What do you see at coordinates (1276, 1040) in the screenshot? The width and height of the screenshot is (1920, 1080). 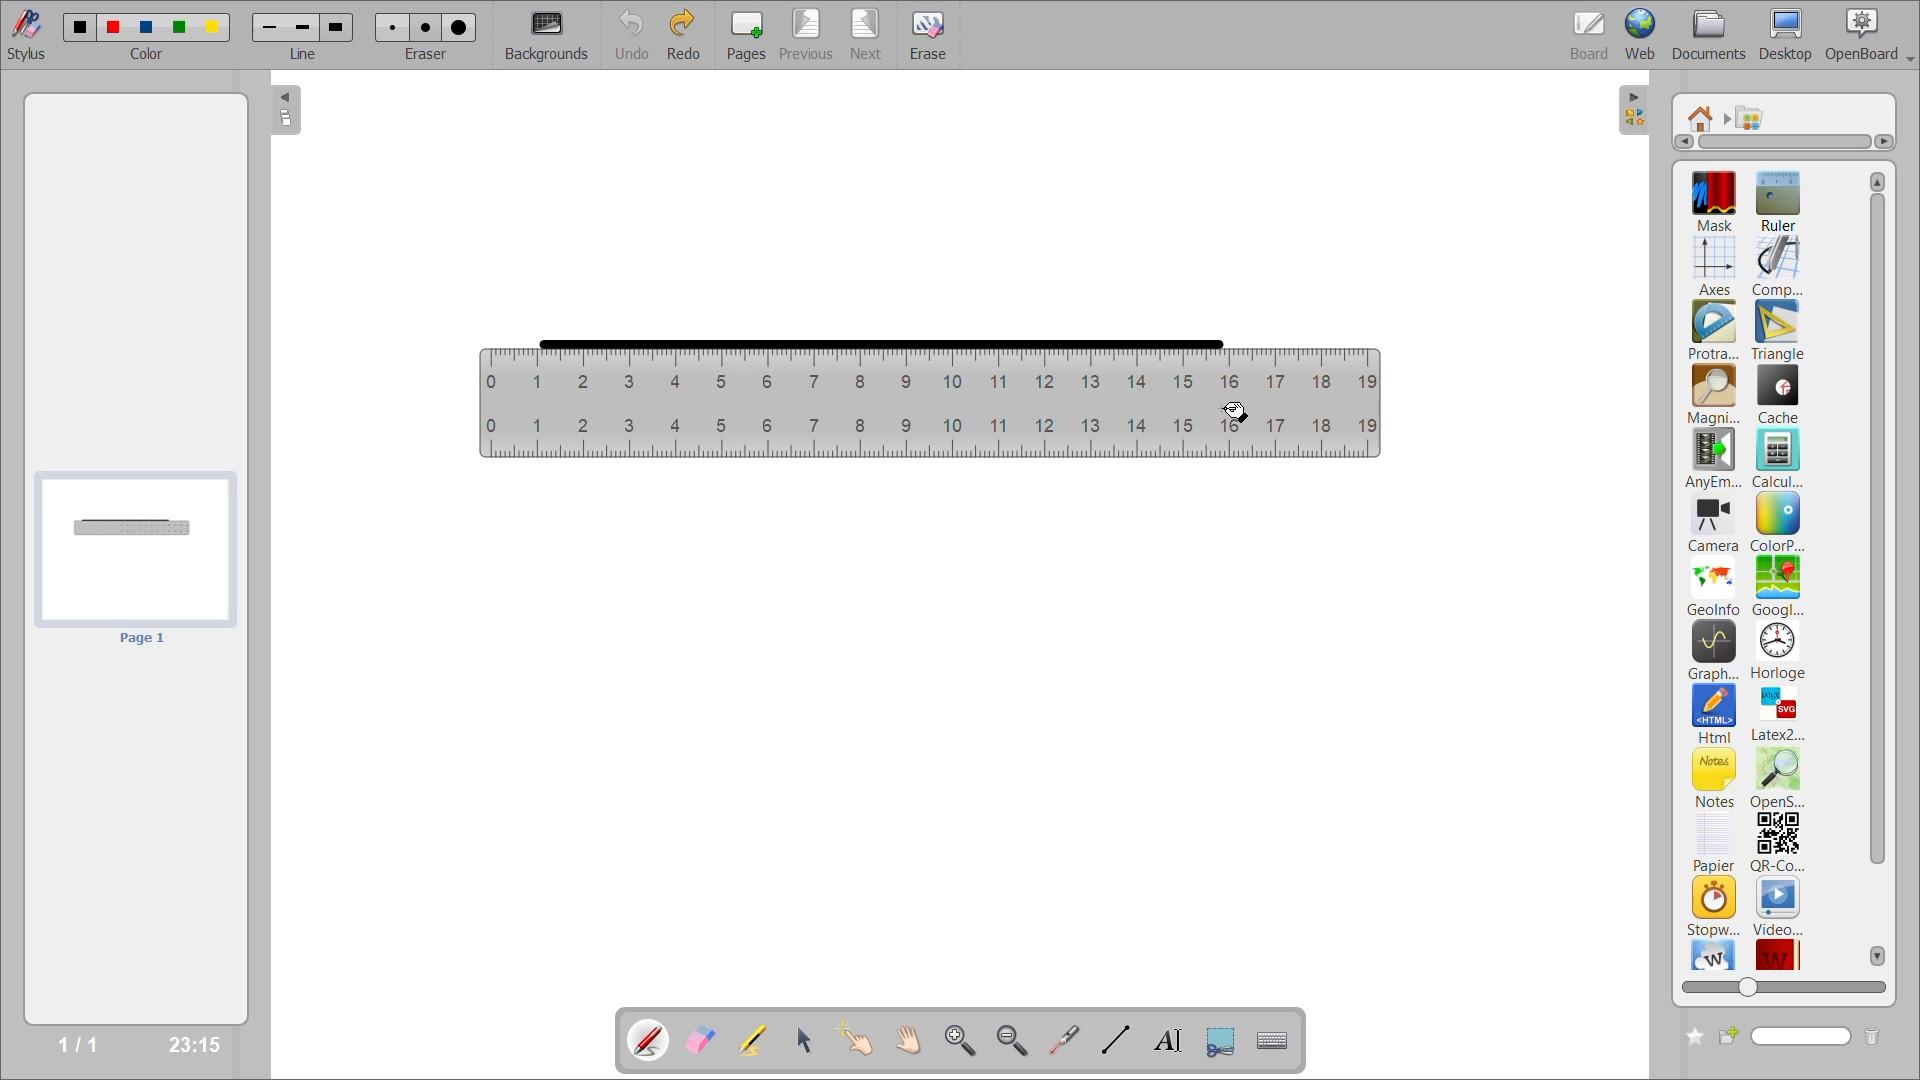 I see `display virtual keyboard` at bounding box center [1276, 1040].